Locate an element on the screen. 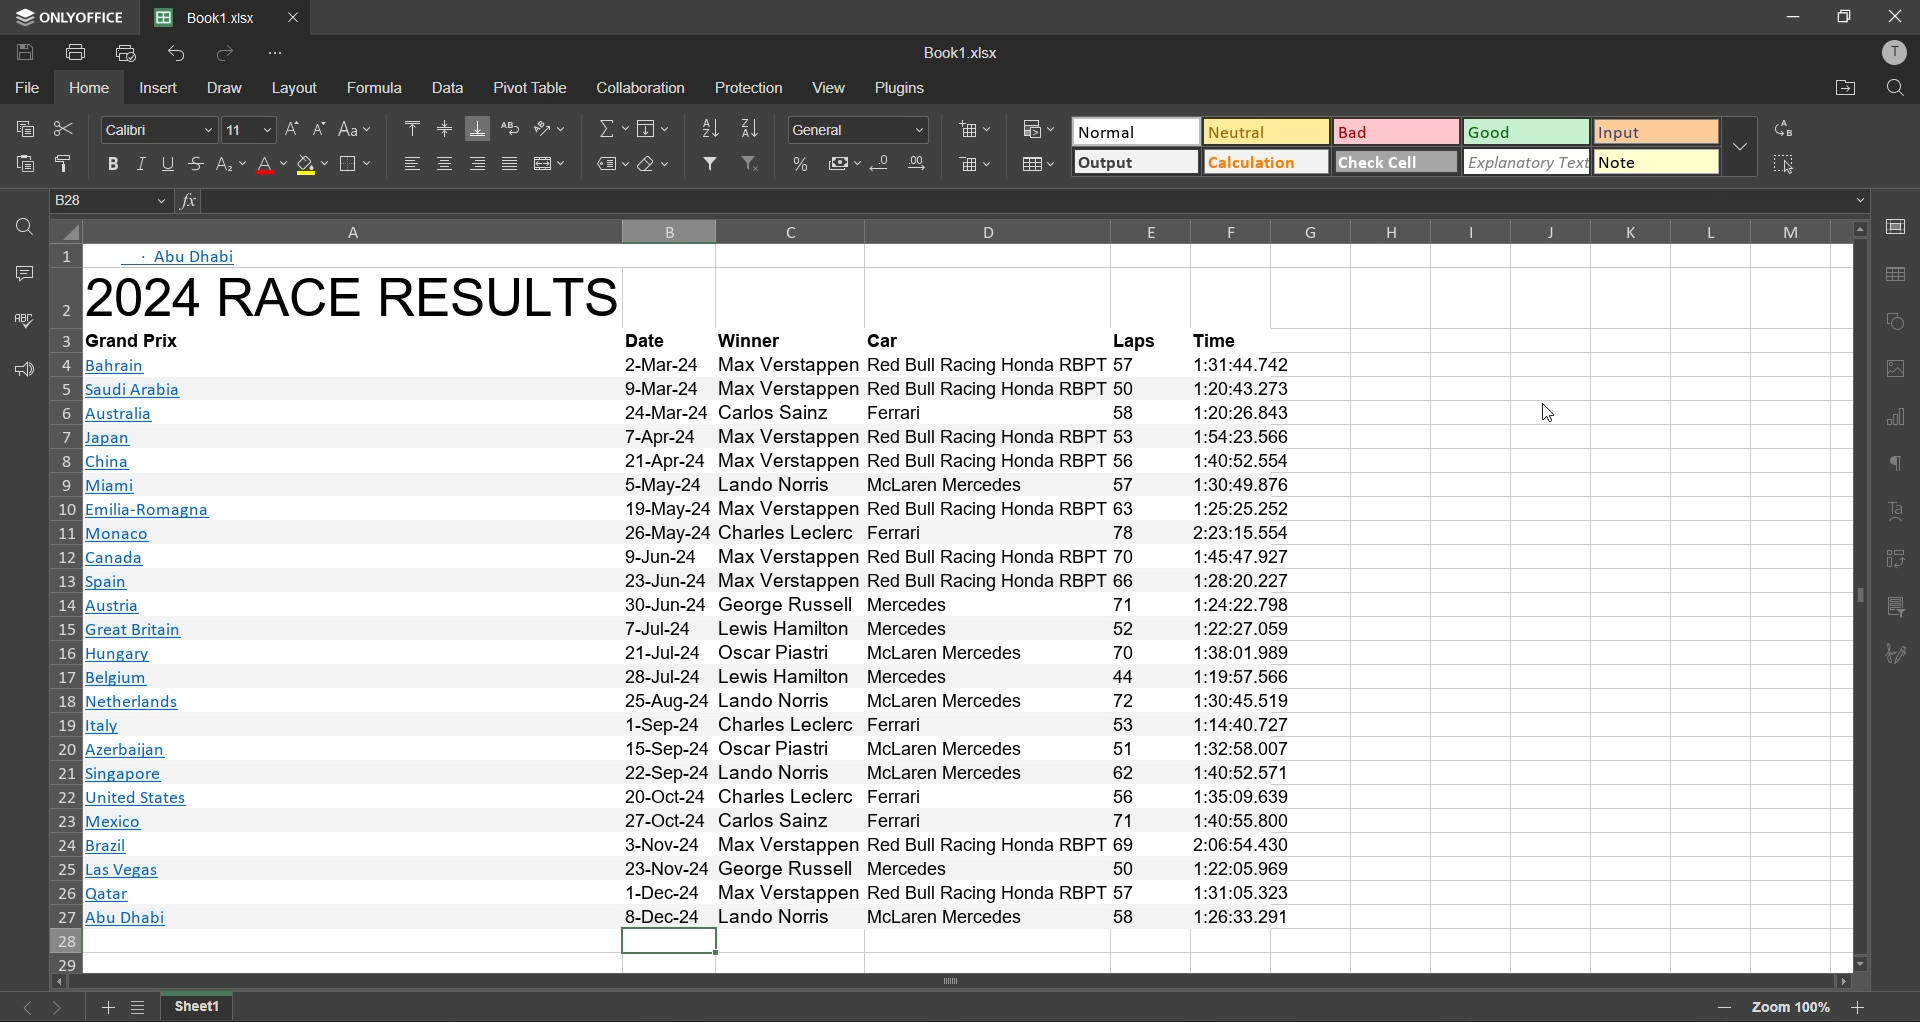  #8 Abu Dhabi 8-Dec-24 Lando Norris McLaren Mercedes 58 1:26:33.291 is located at coordinates (690, 917).